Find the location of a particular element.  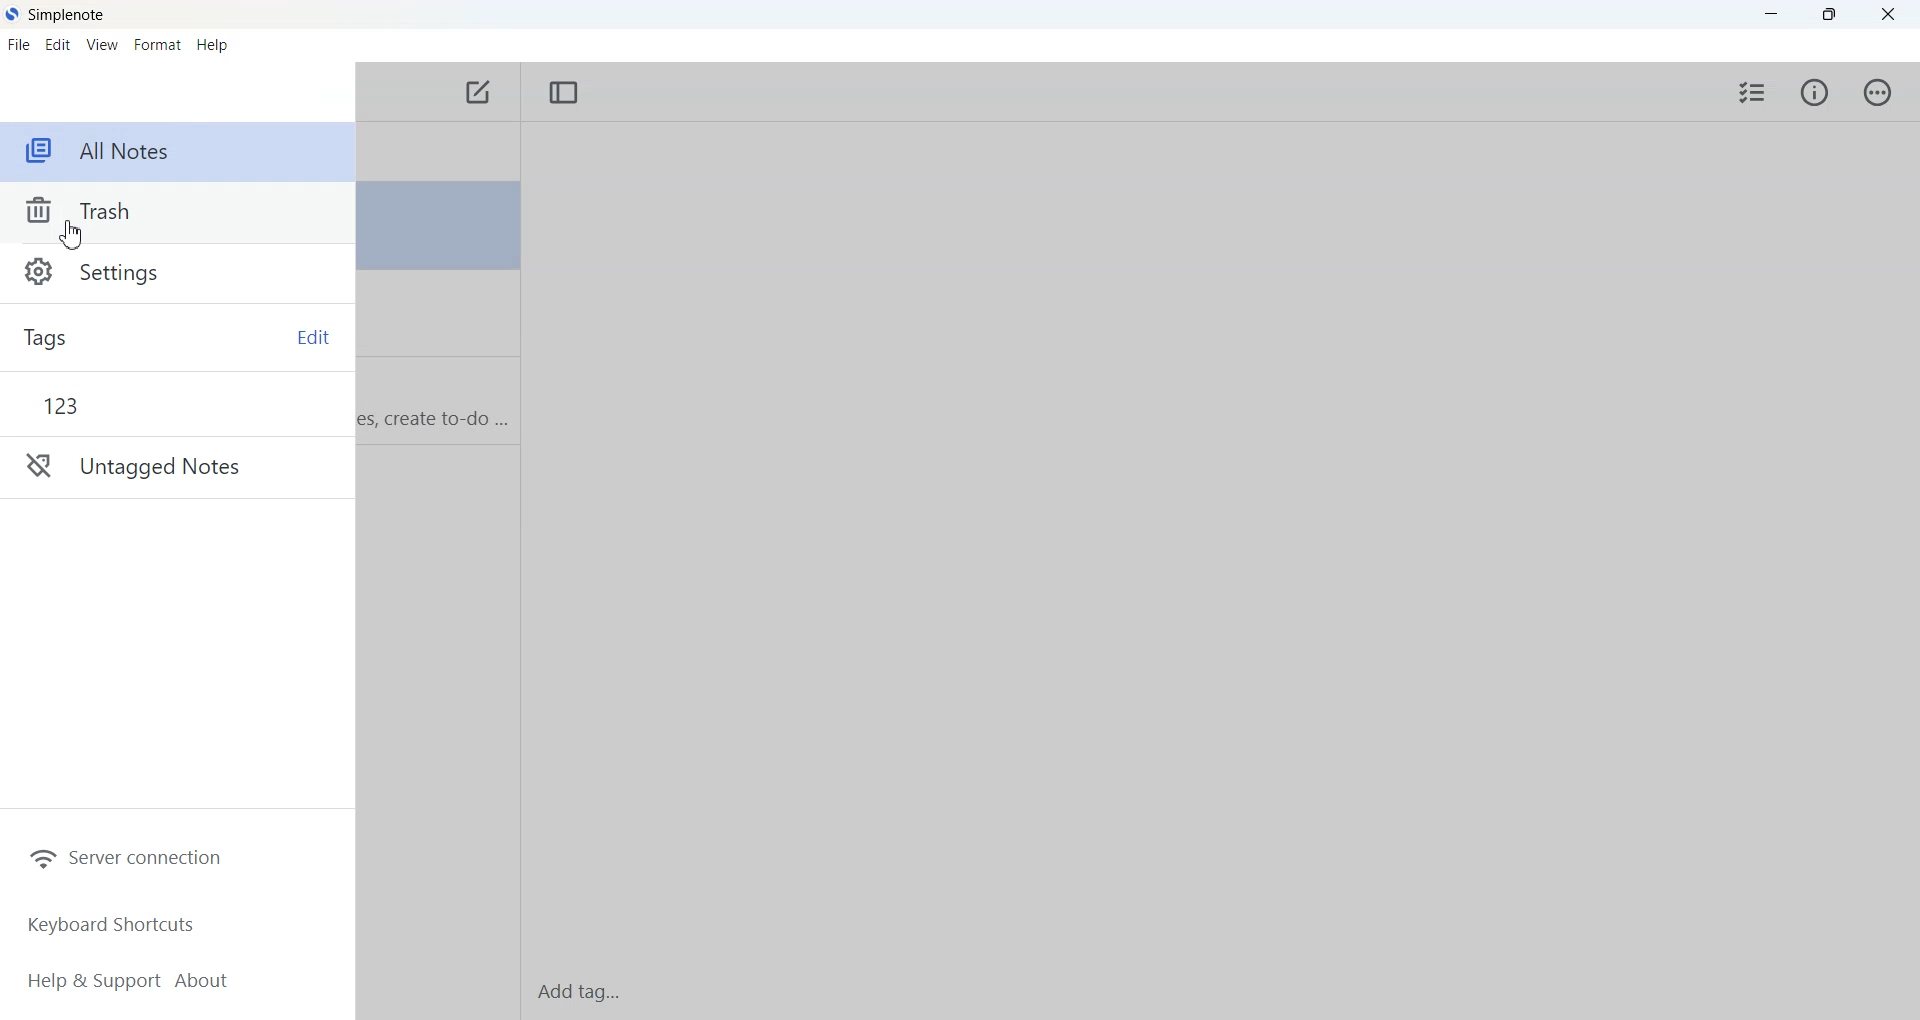

New Note is located at coordinates (479, 95).